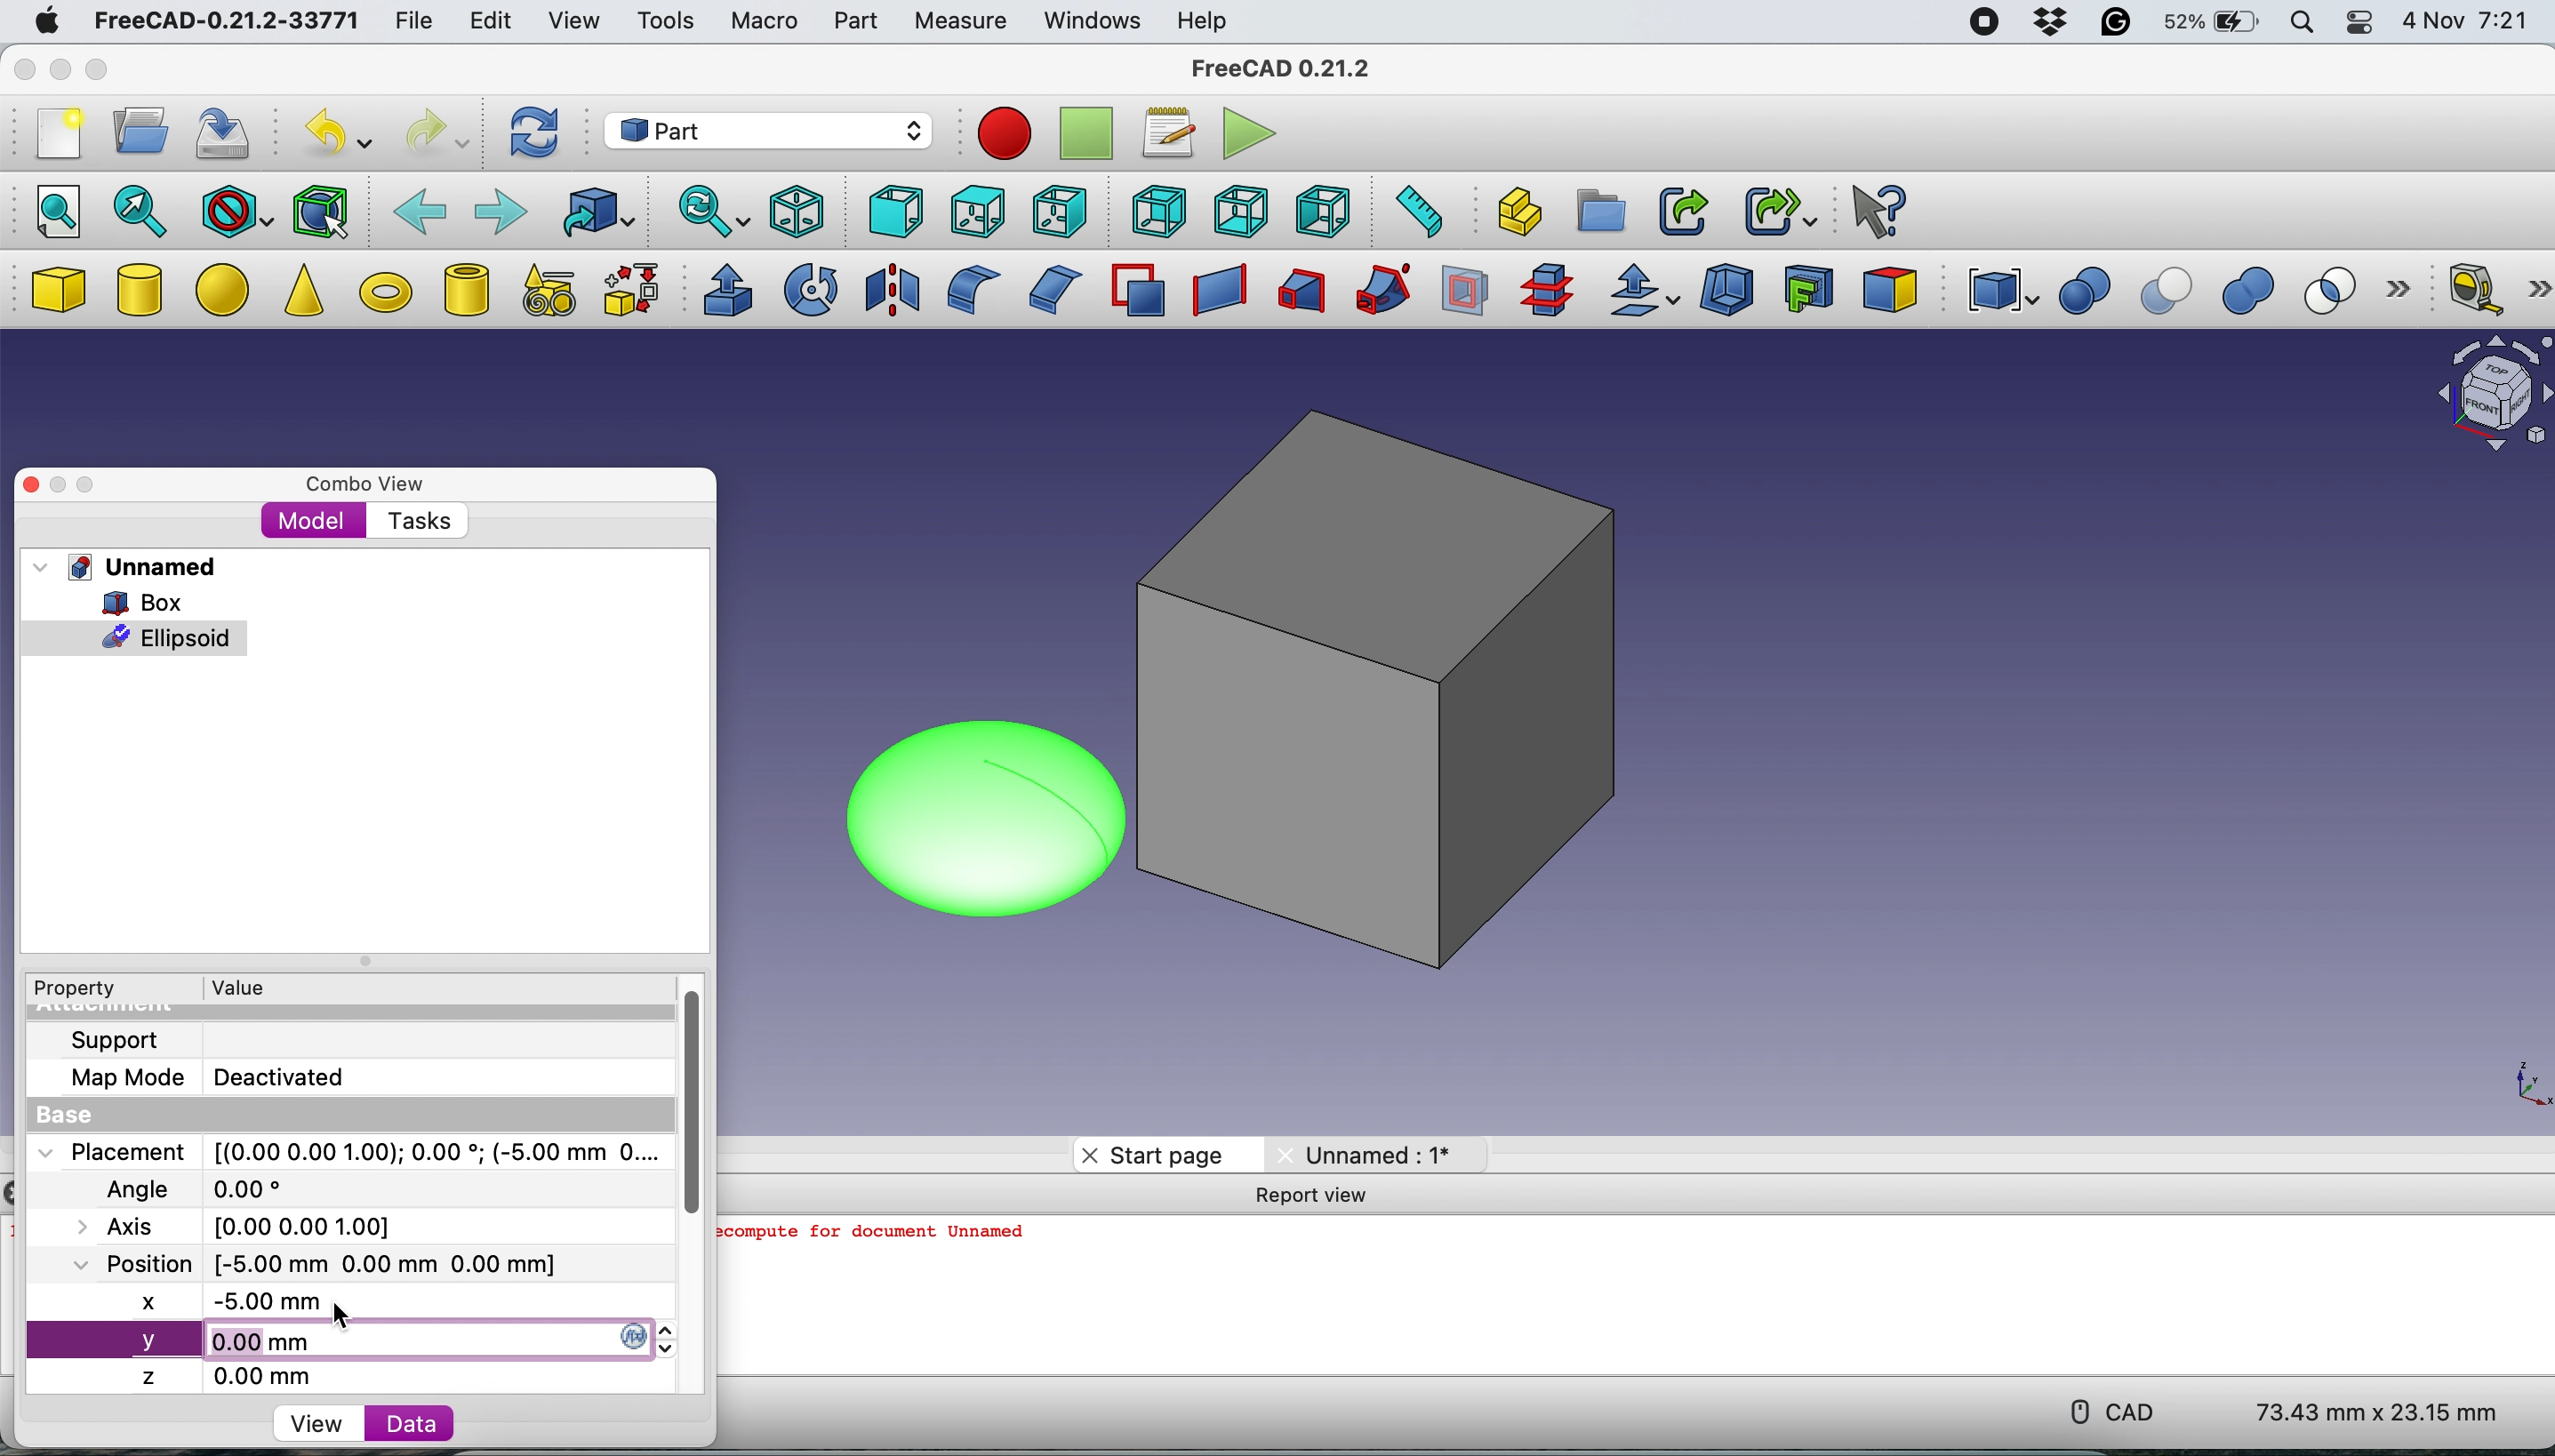 The width and height of the screenshot is (2555, 1456). Describe the element at coordinates (1809, 287) in the screenshot. I see `create projection on surface` at that location.